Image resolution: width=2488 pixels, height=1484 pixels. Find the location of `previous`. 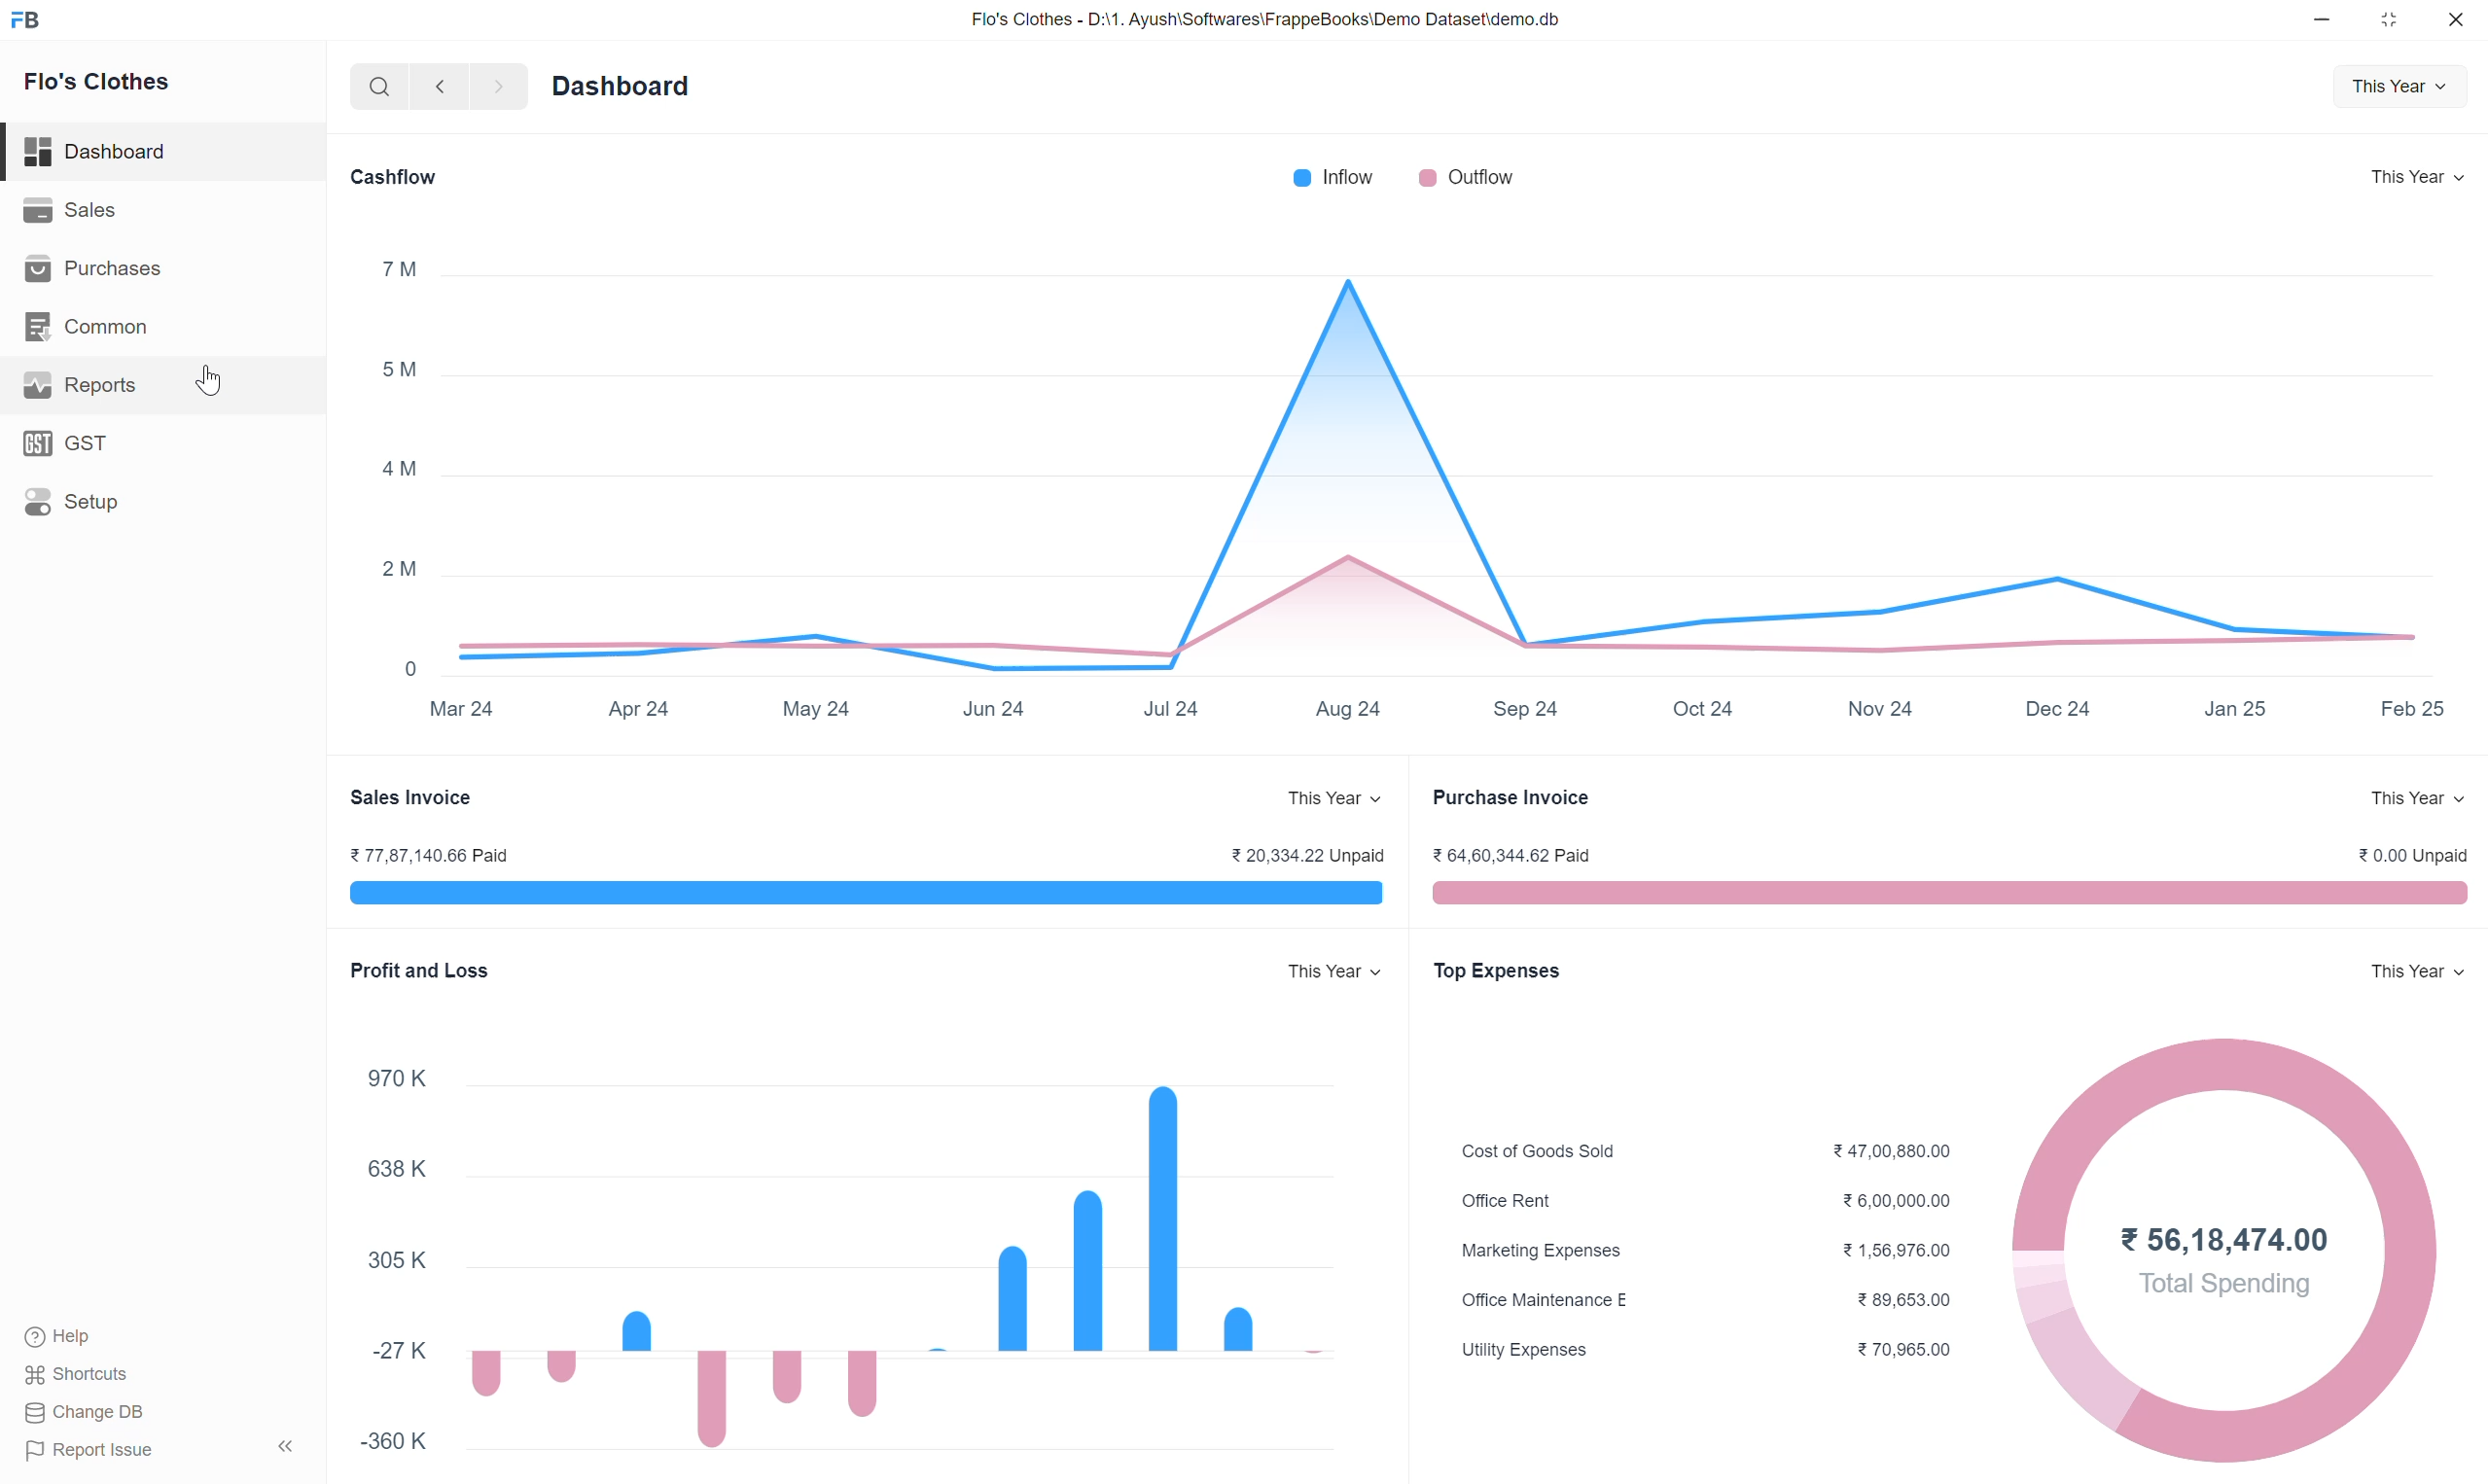

previous is located at coordinates (439, 88).